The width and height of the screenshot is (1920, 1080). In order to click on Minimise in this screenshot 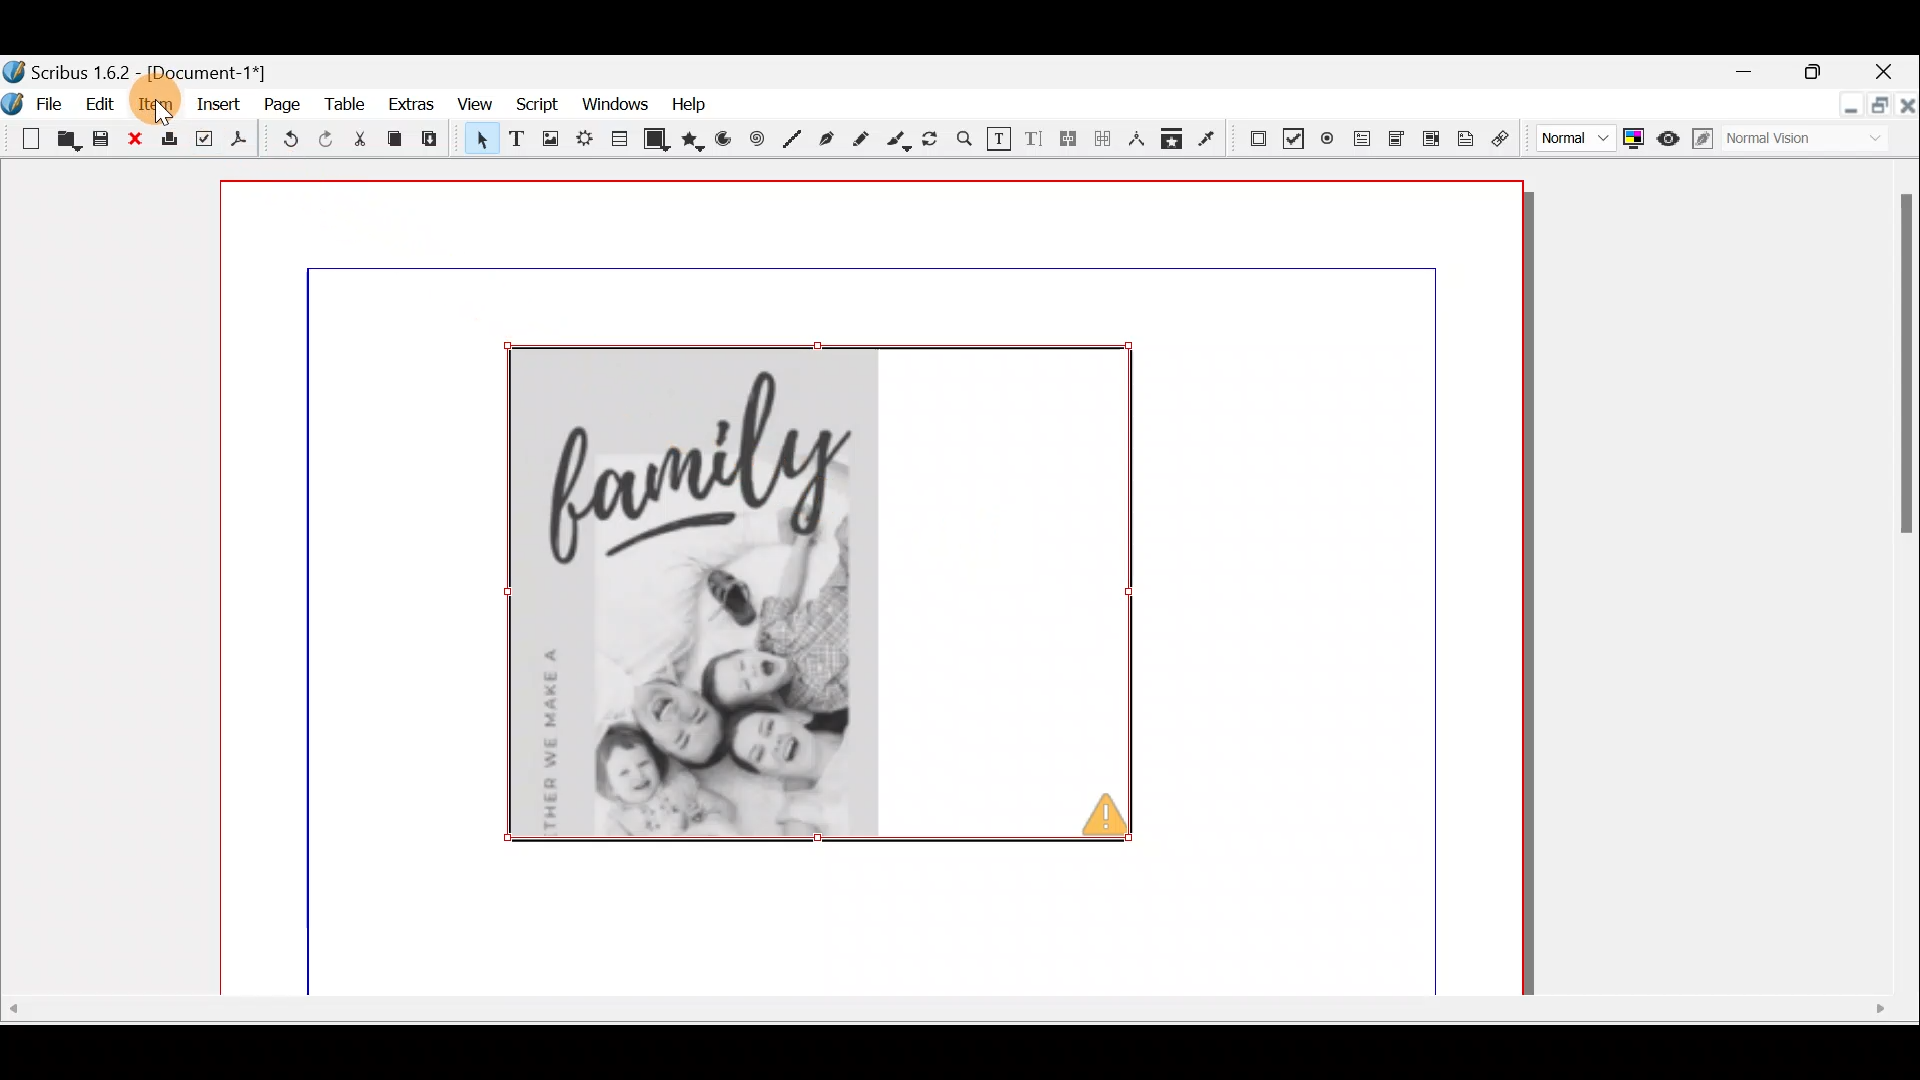, I will do `click(1838, 110)`.